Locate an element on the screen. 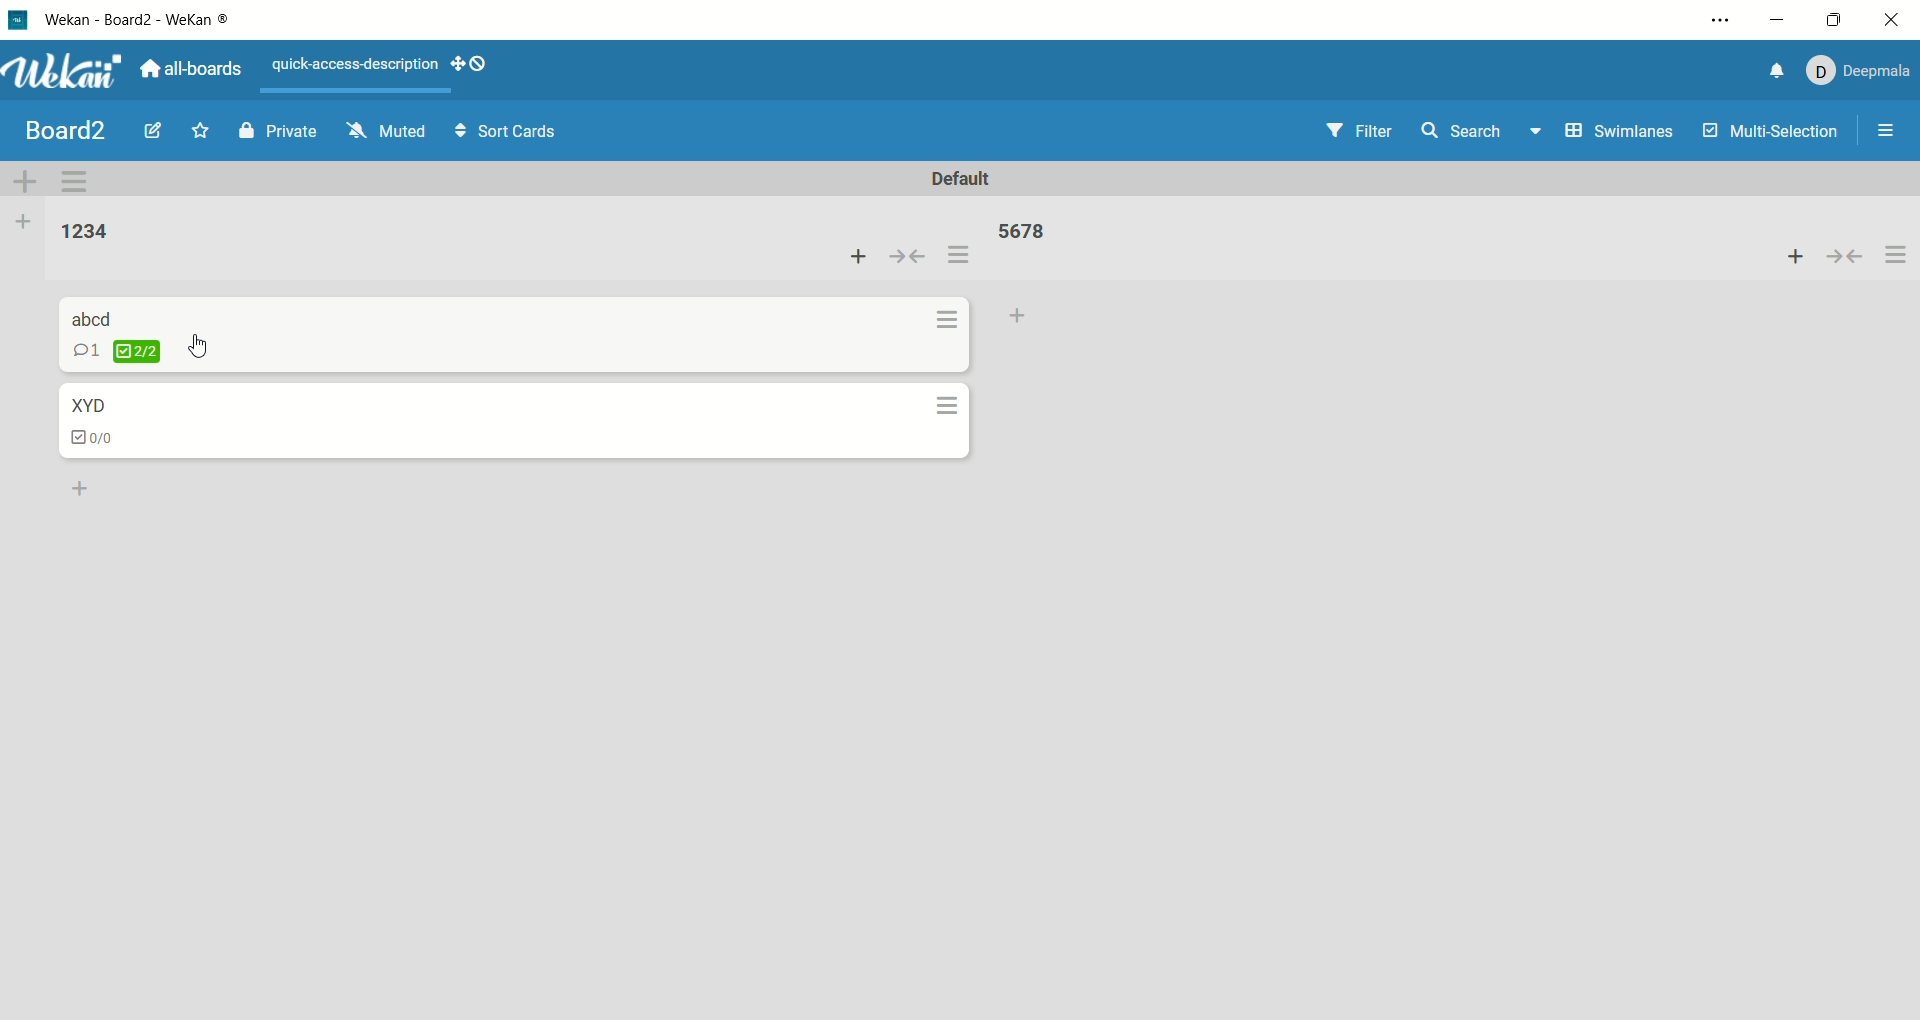  options is located at coordinates (957, 346).